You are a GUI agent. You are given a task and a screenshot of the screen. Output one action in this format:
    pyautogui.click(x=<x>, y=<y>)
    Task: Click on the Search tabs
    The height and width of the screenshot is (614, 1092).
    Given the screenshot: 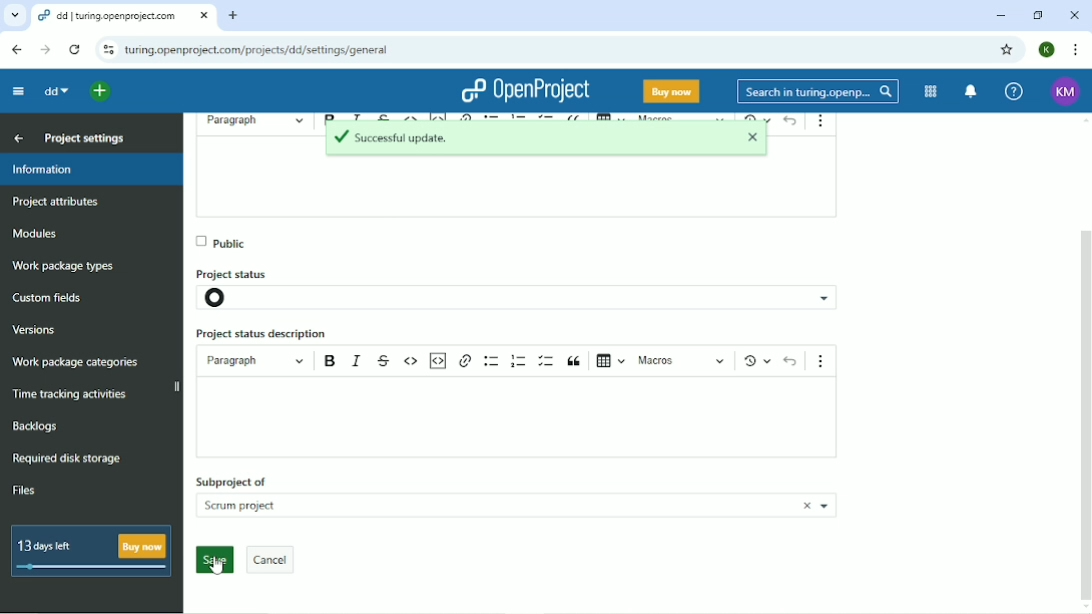 What is the action you would take?
    pyautogui.click(x=13, y=15)
    